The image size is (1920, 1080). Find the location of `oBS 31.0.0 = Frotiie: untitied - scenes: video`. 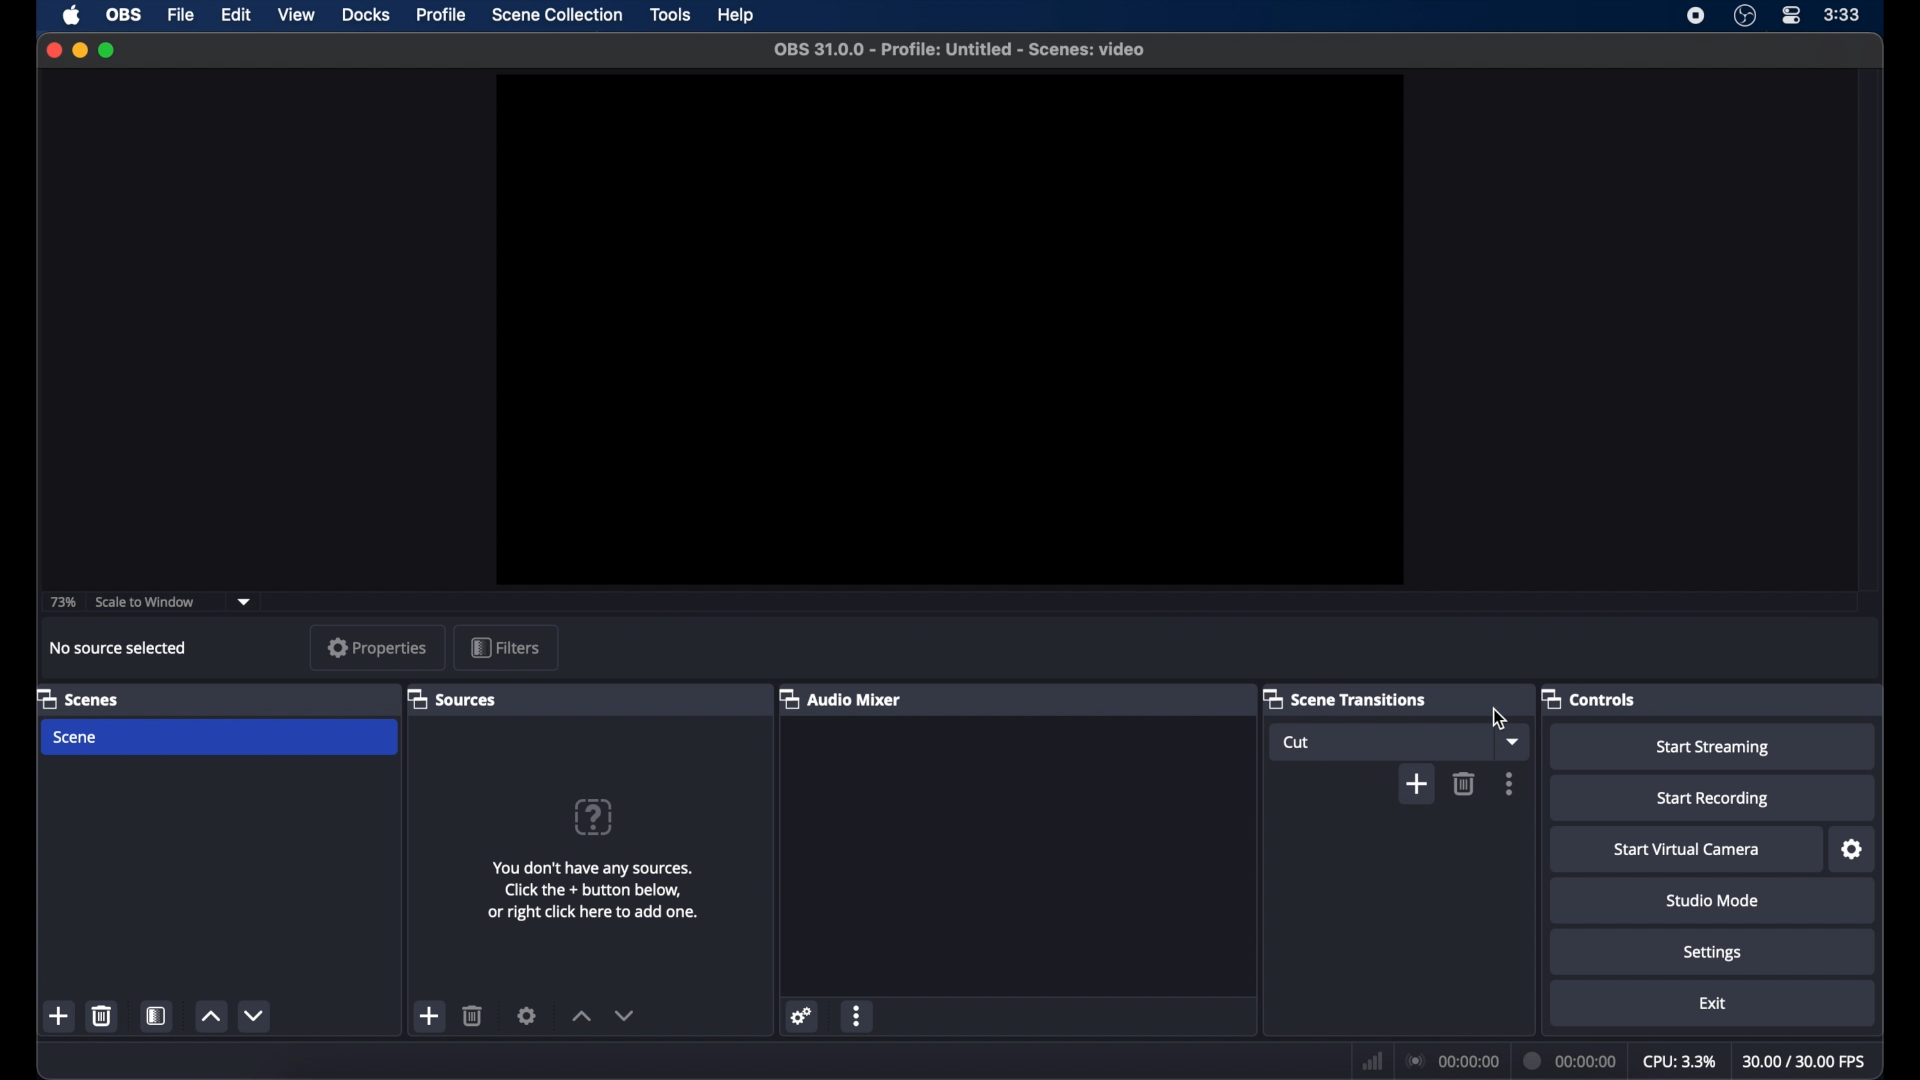

oBS 31.0.0 = Frotiie: untitied - scenes: video is located at coordinates (969, 49).